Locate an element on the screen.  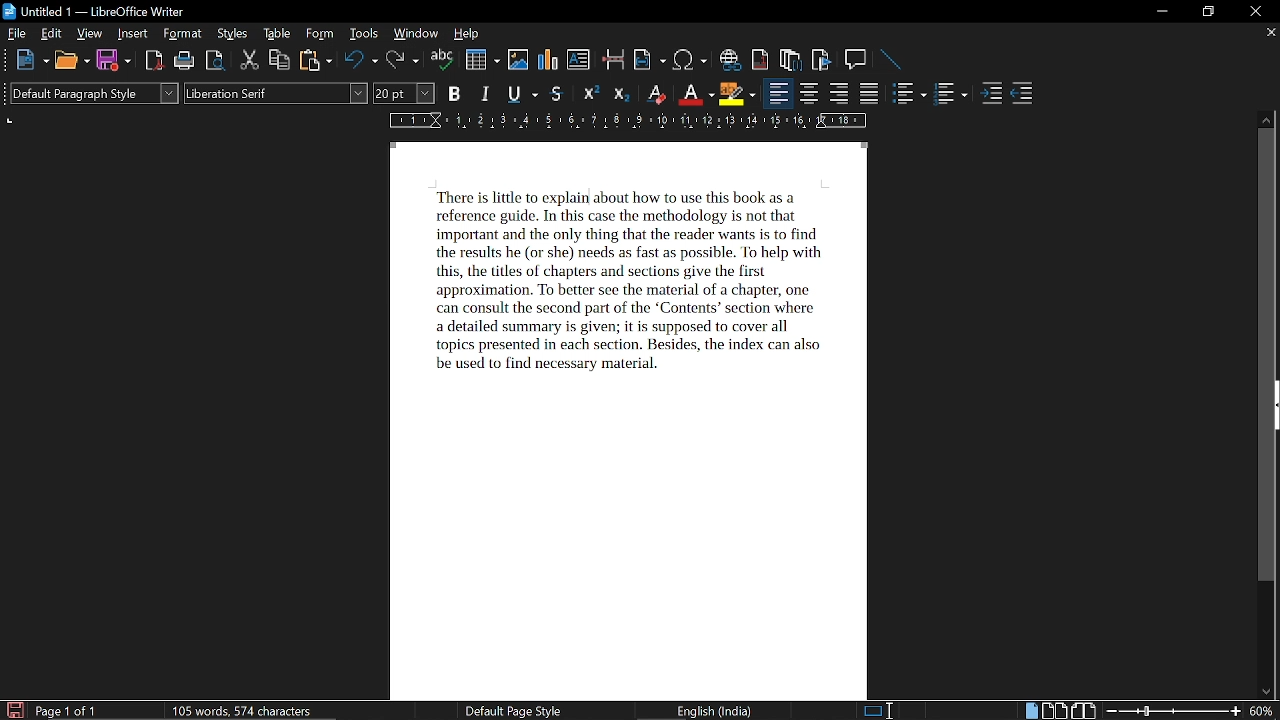
vertical scrollbar is located at coordinates (1270, 357).